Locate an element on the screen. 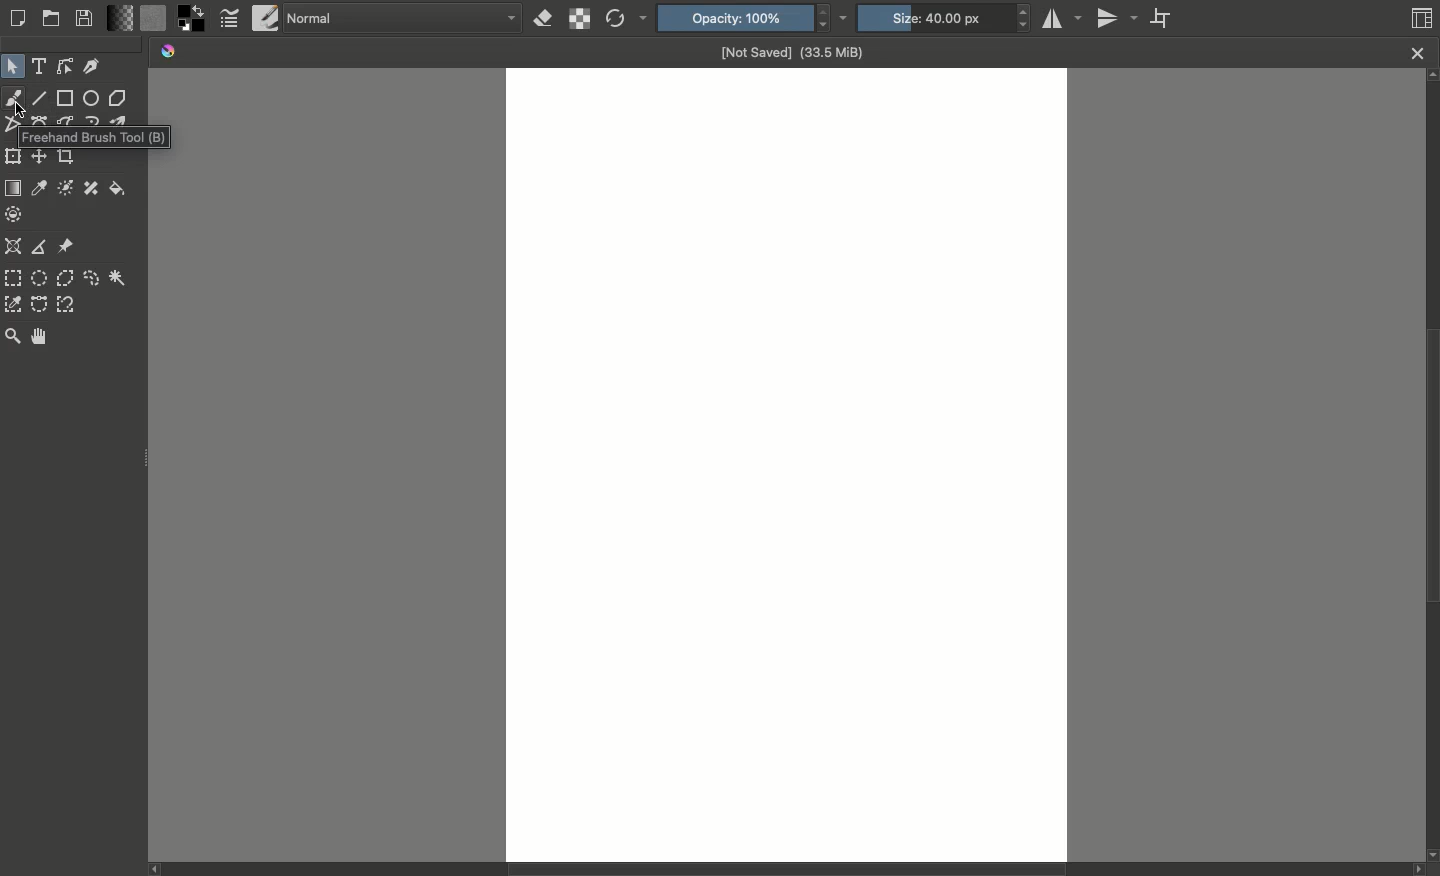 The image size is (1440, 876). Horizontal mirror tool is located at coordinates (1065, 18).